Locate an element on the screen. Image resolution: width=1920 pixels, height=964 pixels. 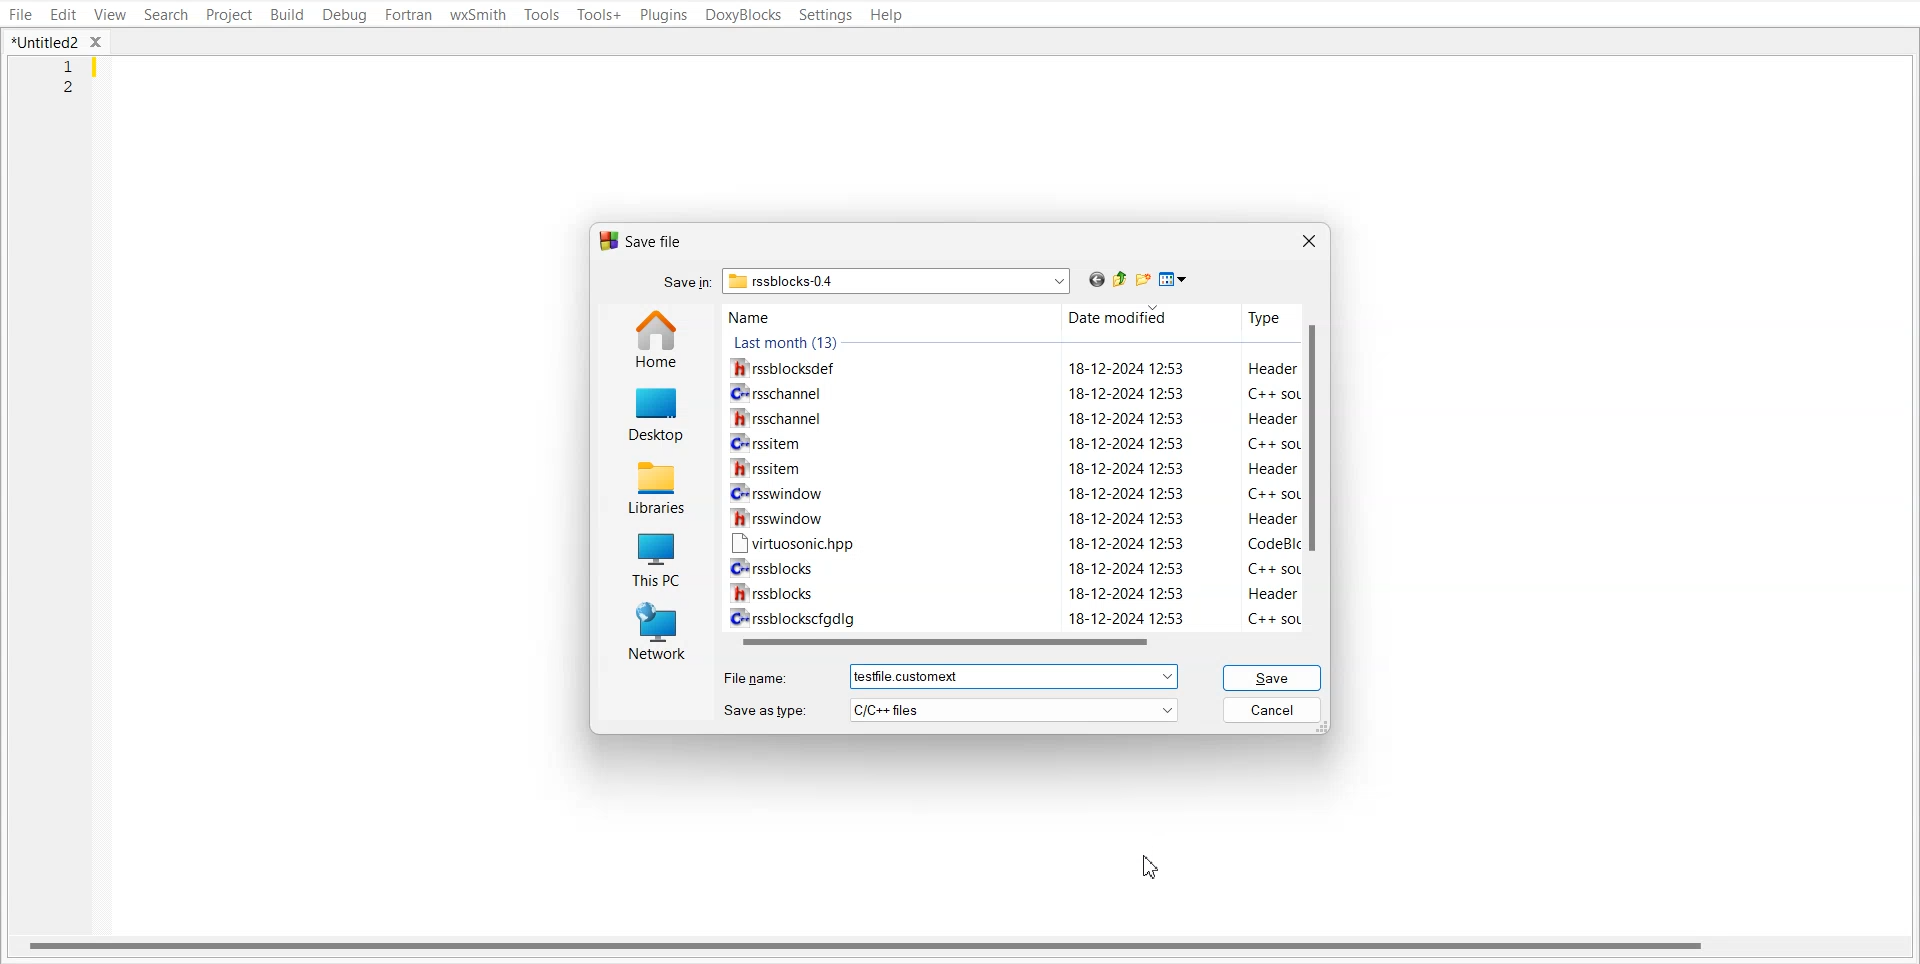
Type is located at coordinates (1265, 317).